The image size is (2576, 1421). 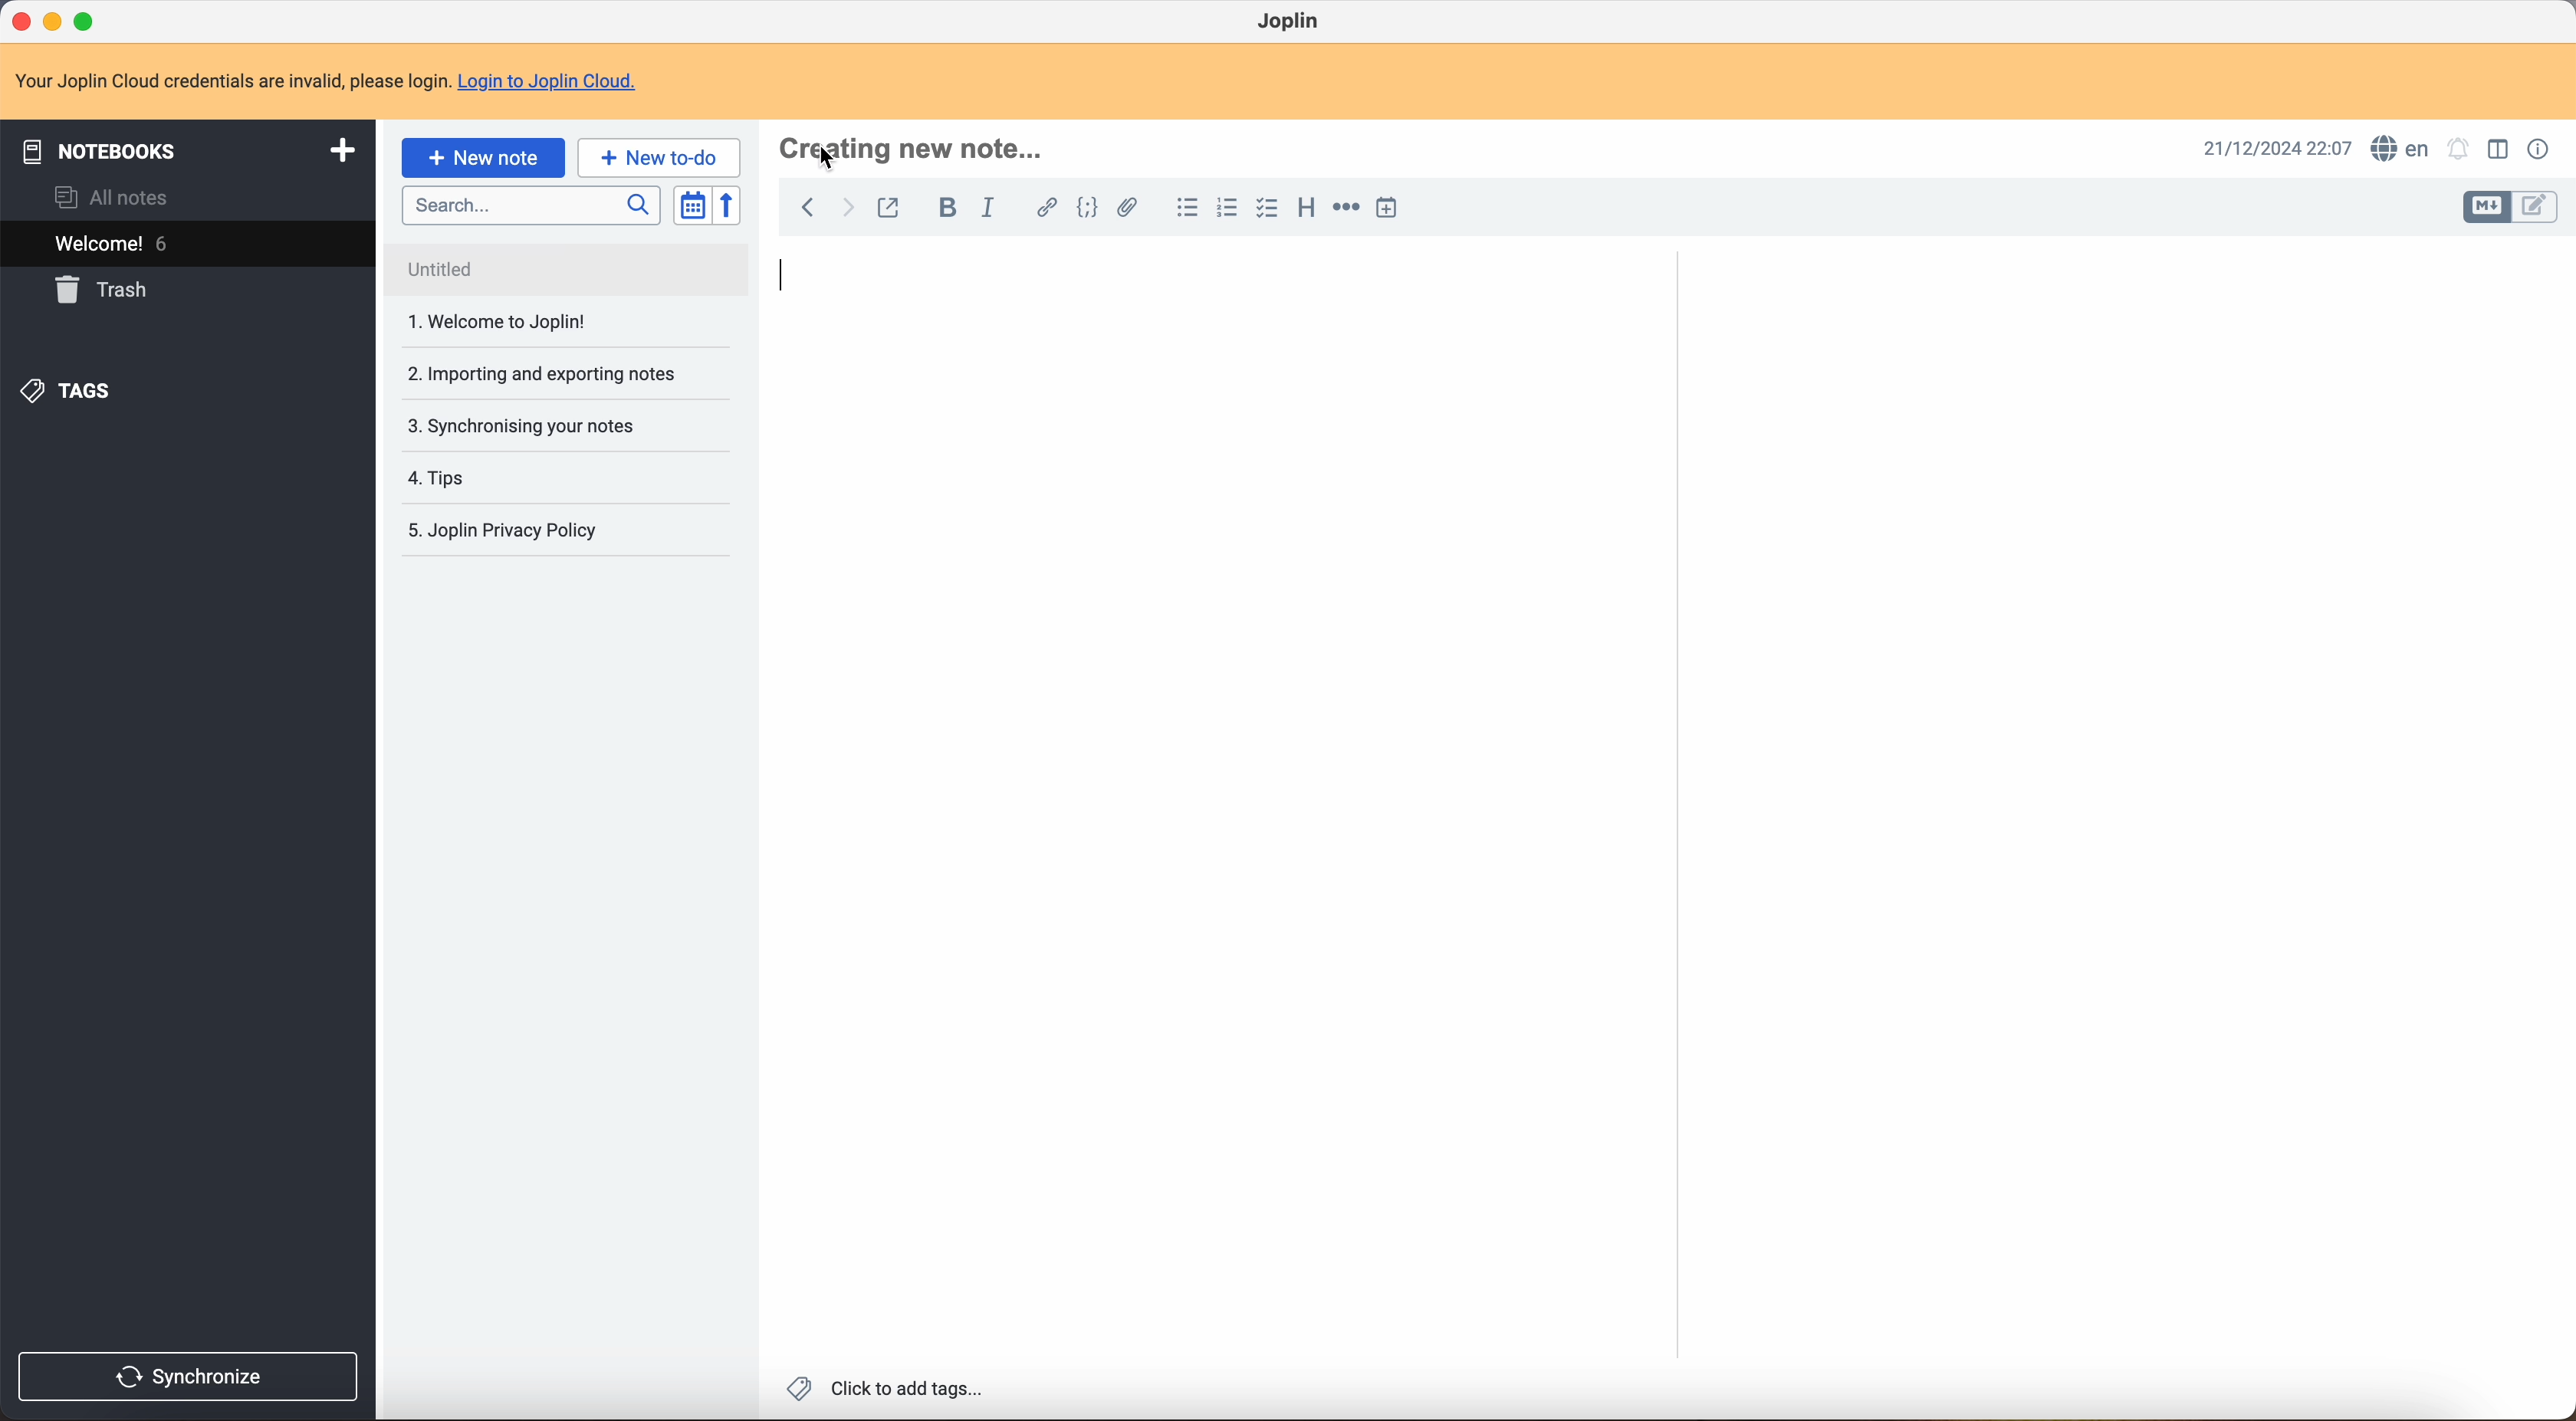 I want to click on hyperlink, so click(x=1045, y=208).